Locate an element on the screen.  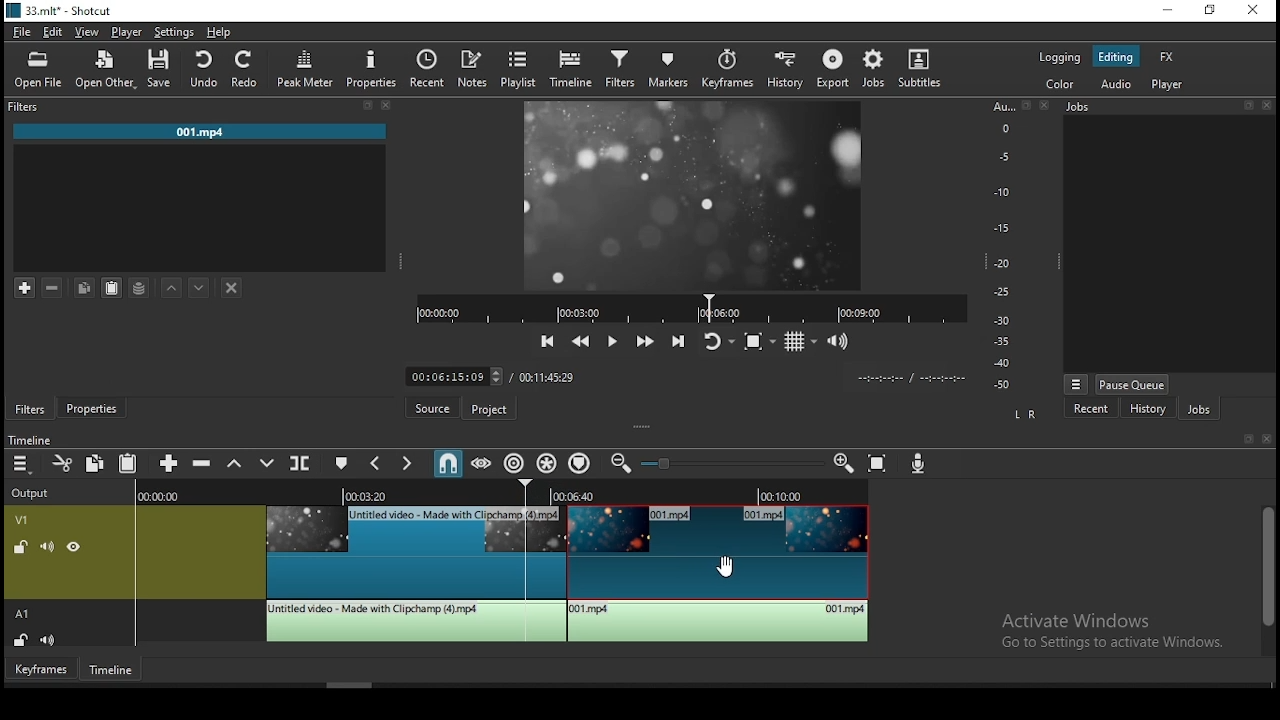
filters is located at coordinates (29, 408).